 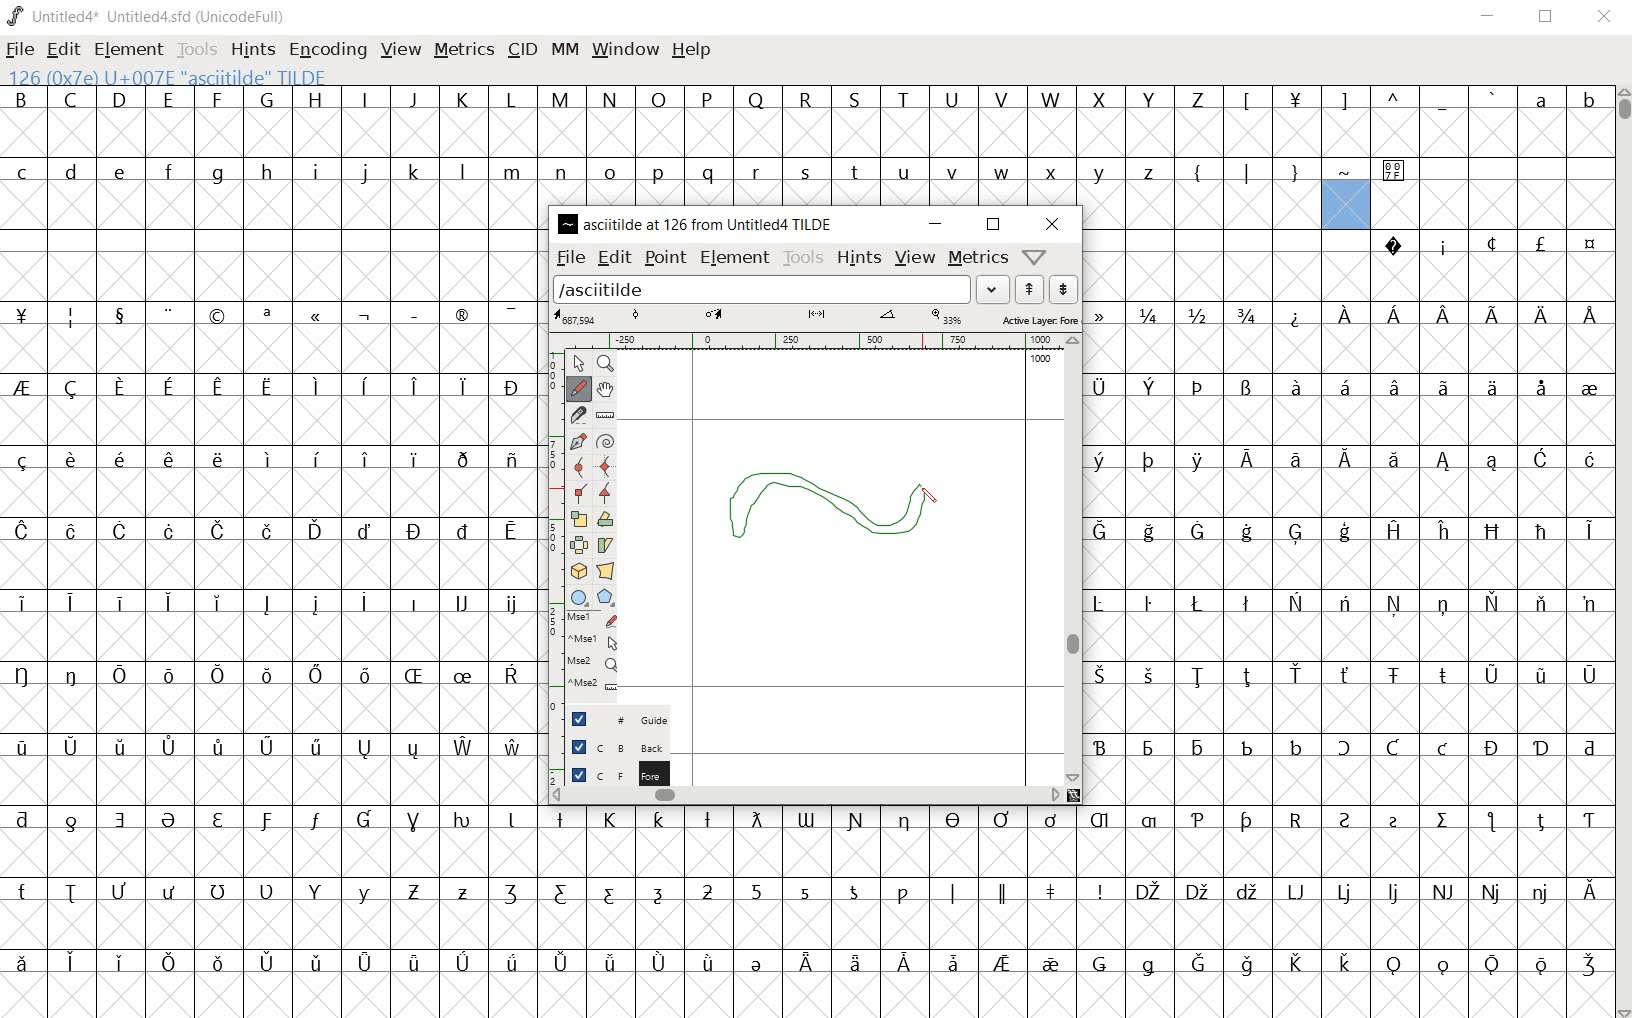 I want to click on add a curve point, so click(x=580, y=465).